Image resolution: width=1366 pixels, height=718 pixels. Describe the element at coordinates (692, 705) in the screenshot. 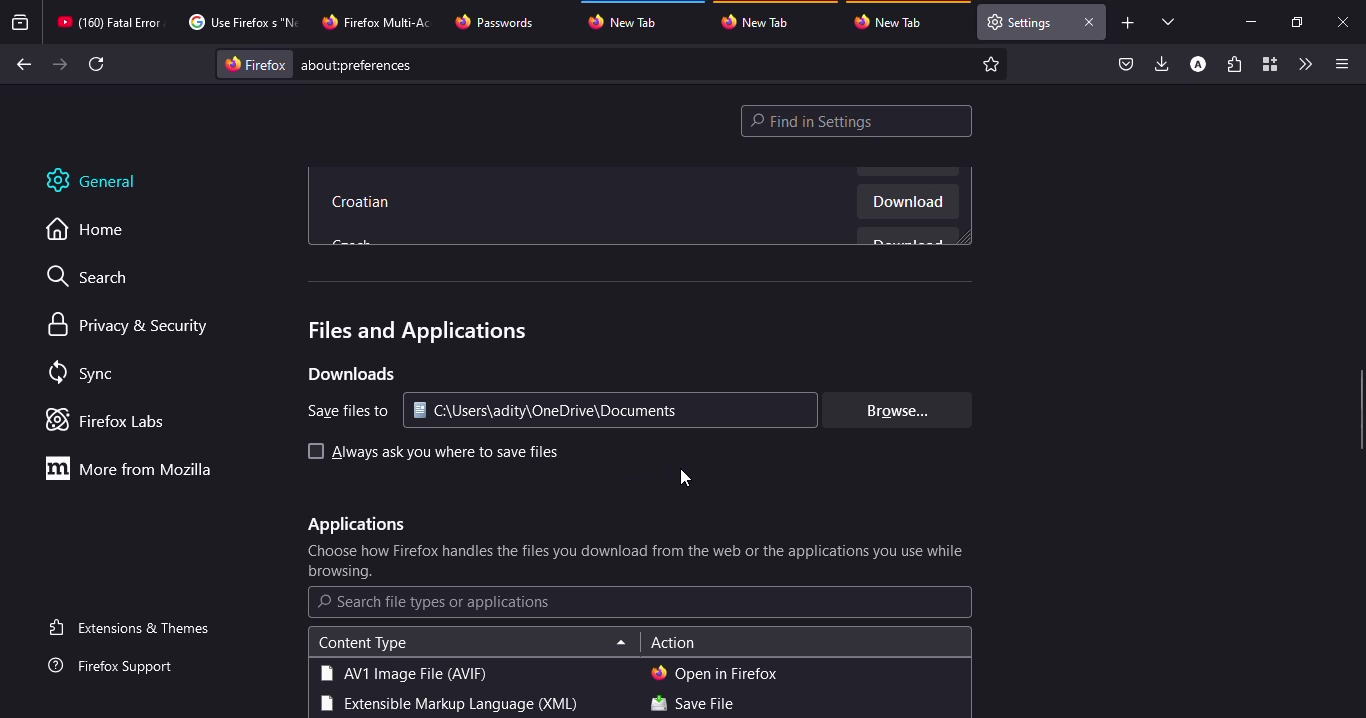

I see `save` at that location.